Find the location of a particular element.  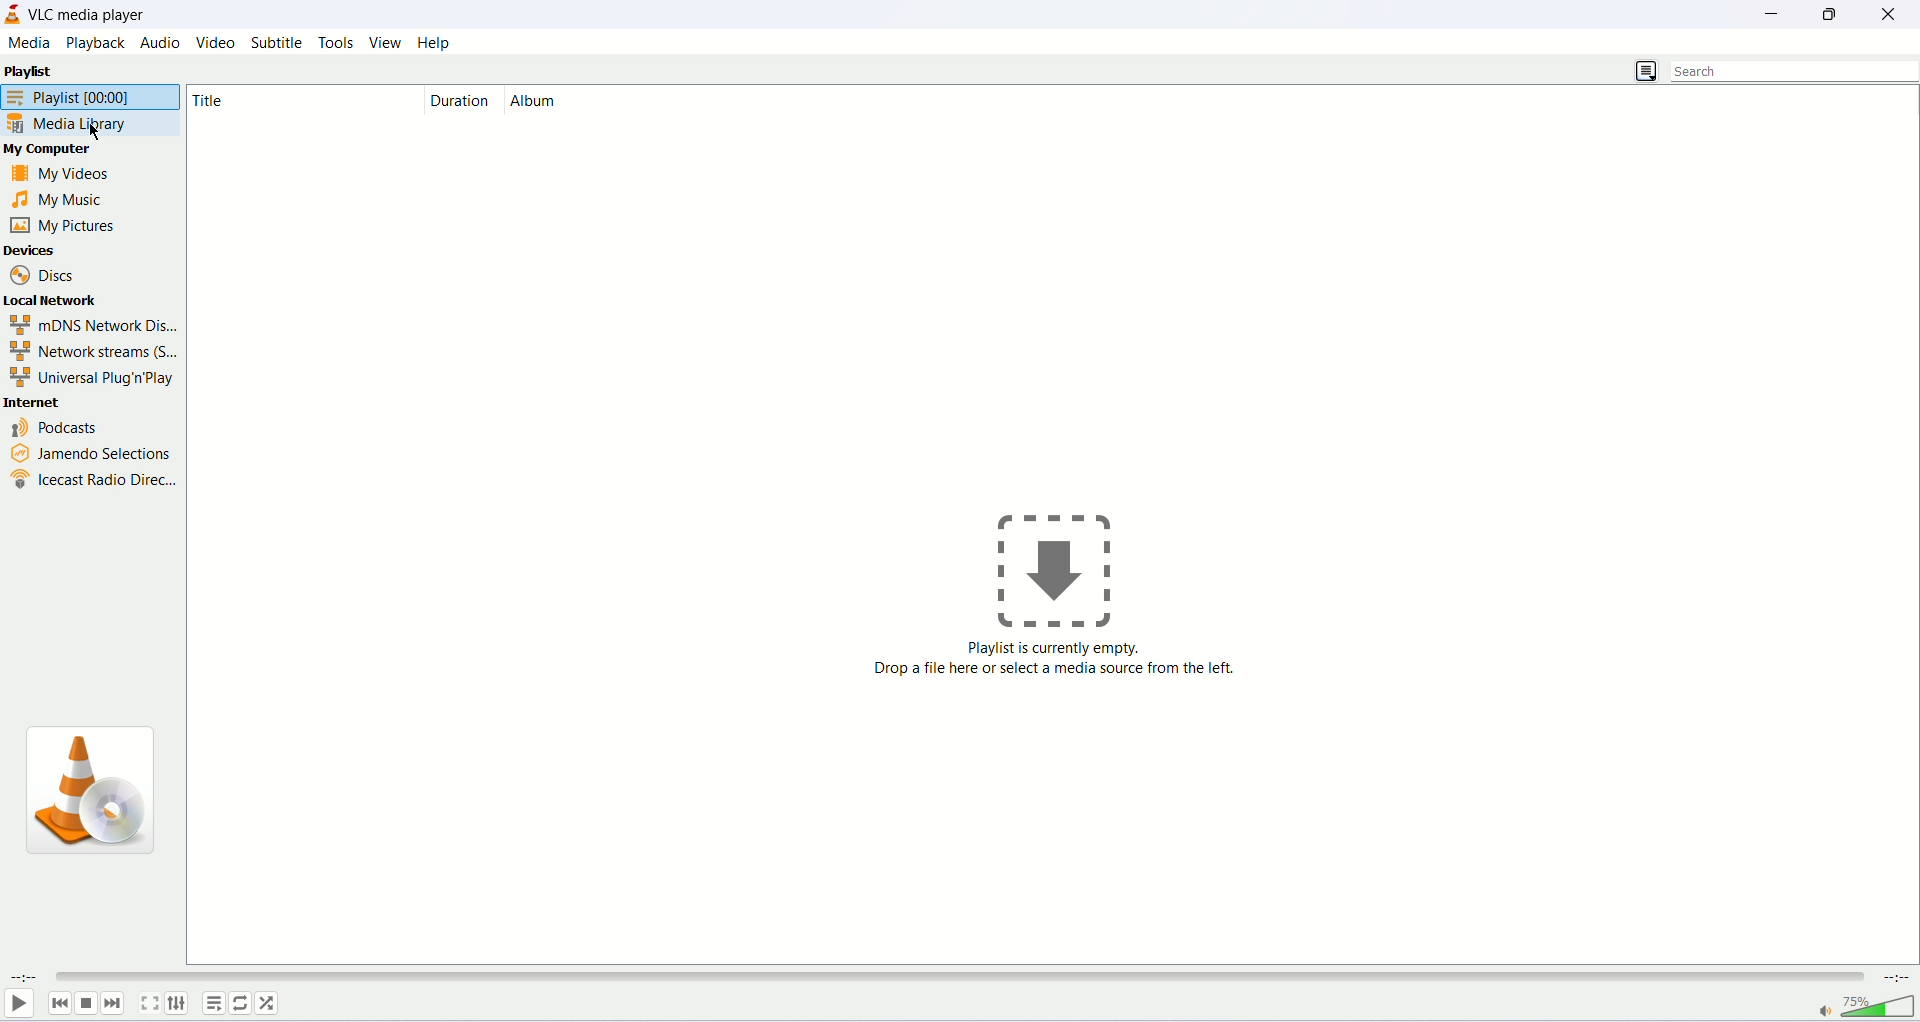

devices is located at coordinates (71, 249).